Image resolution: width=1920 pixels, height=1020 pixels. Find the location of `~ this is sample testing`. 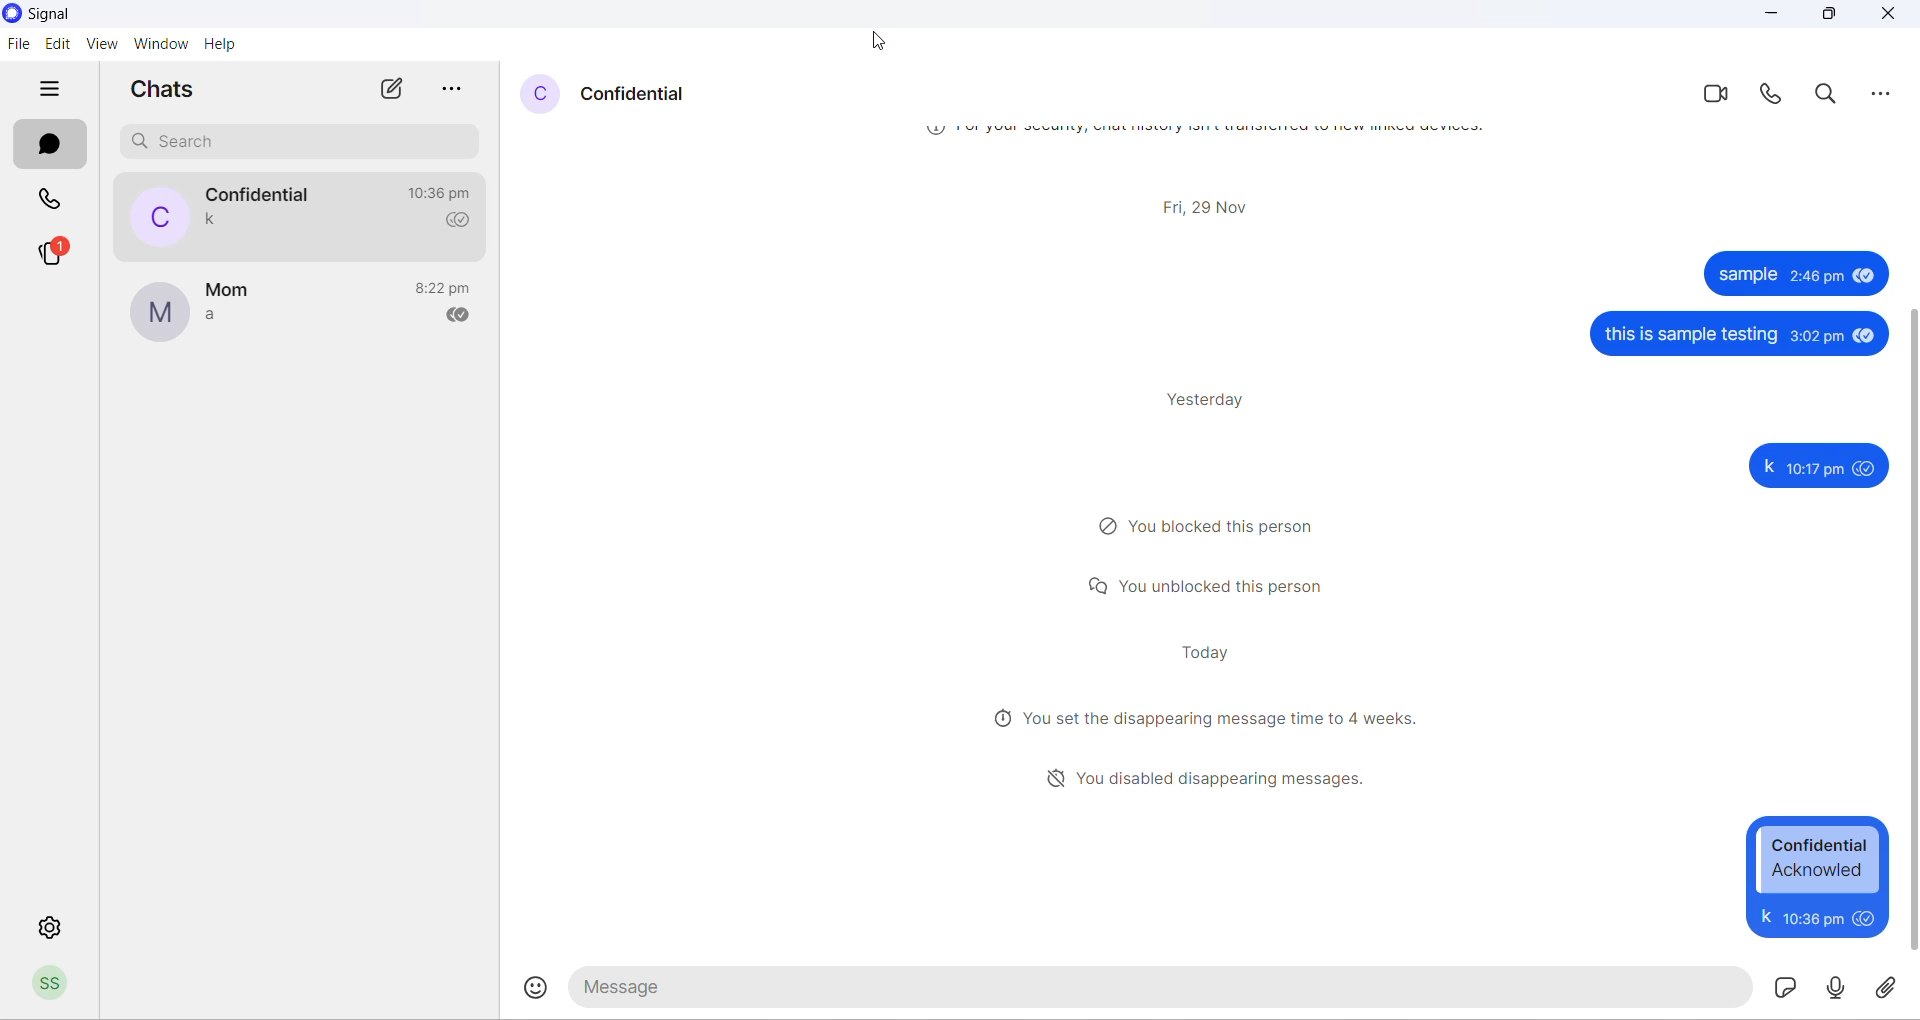

~ this is sample testing is located at coordinates (1689, 335).